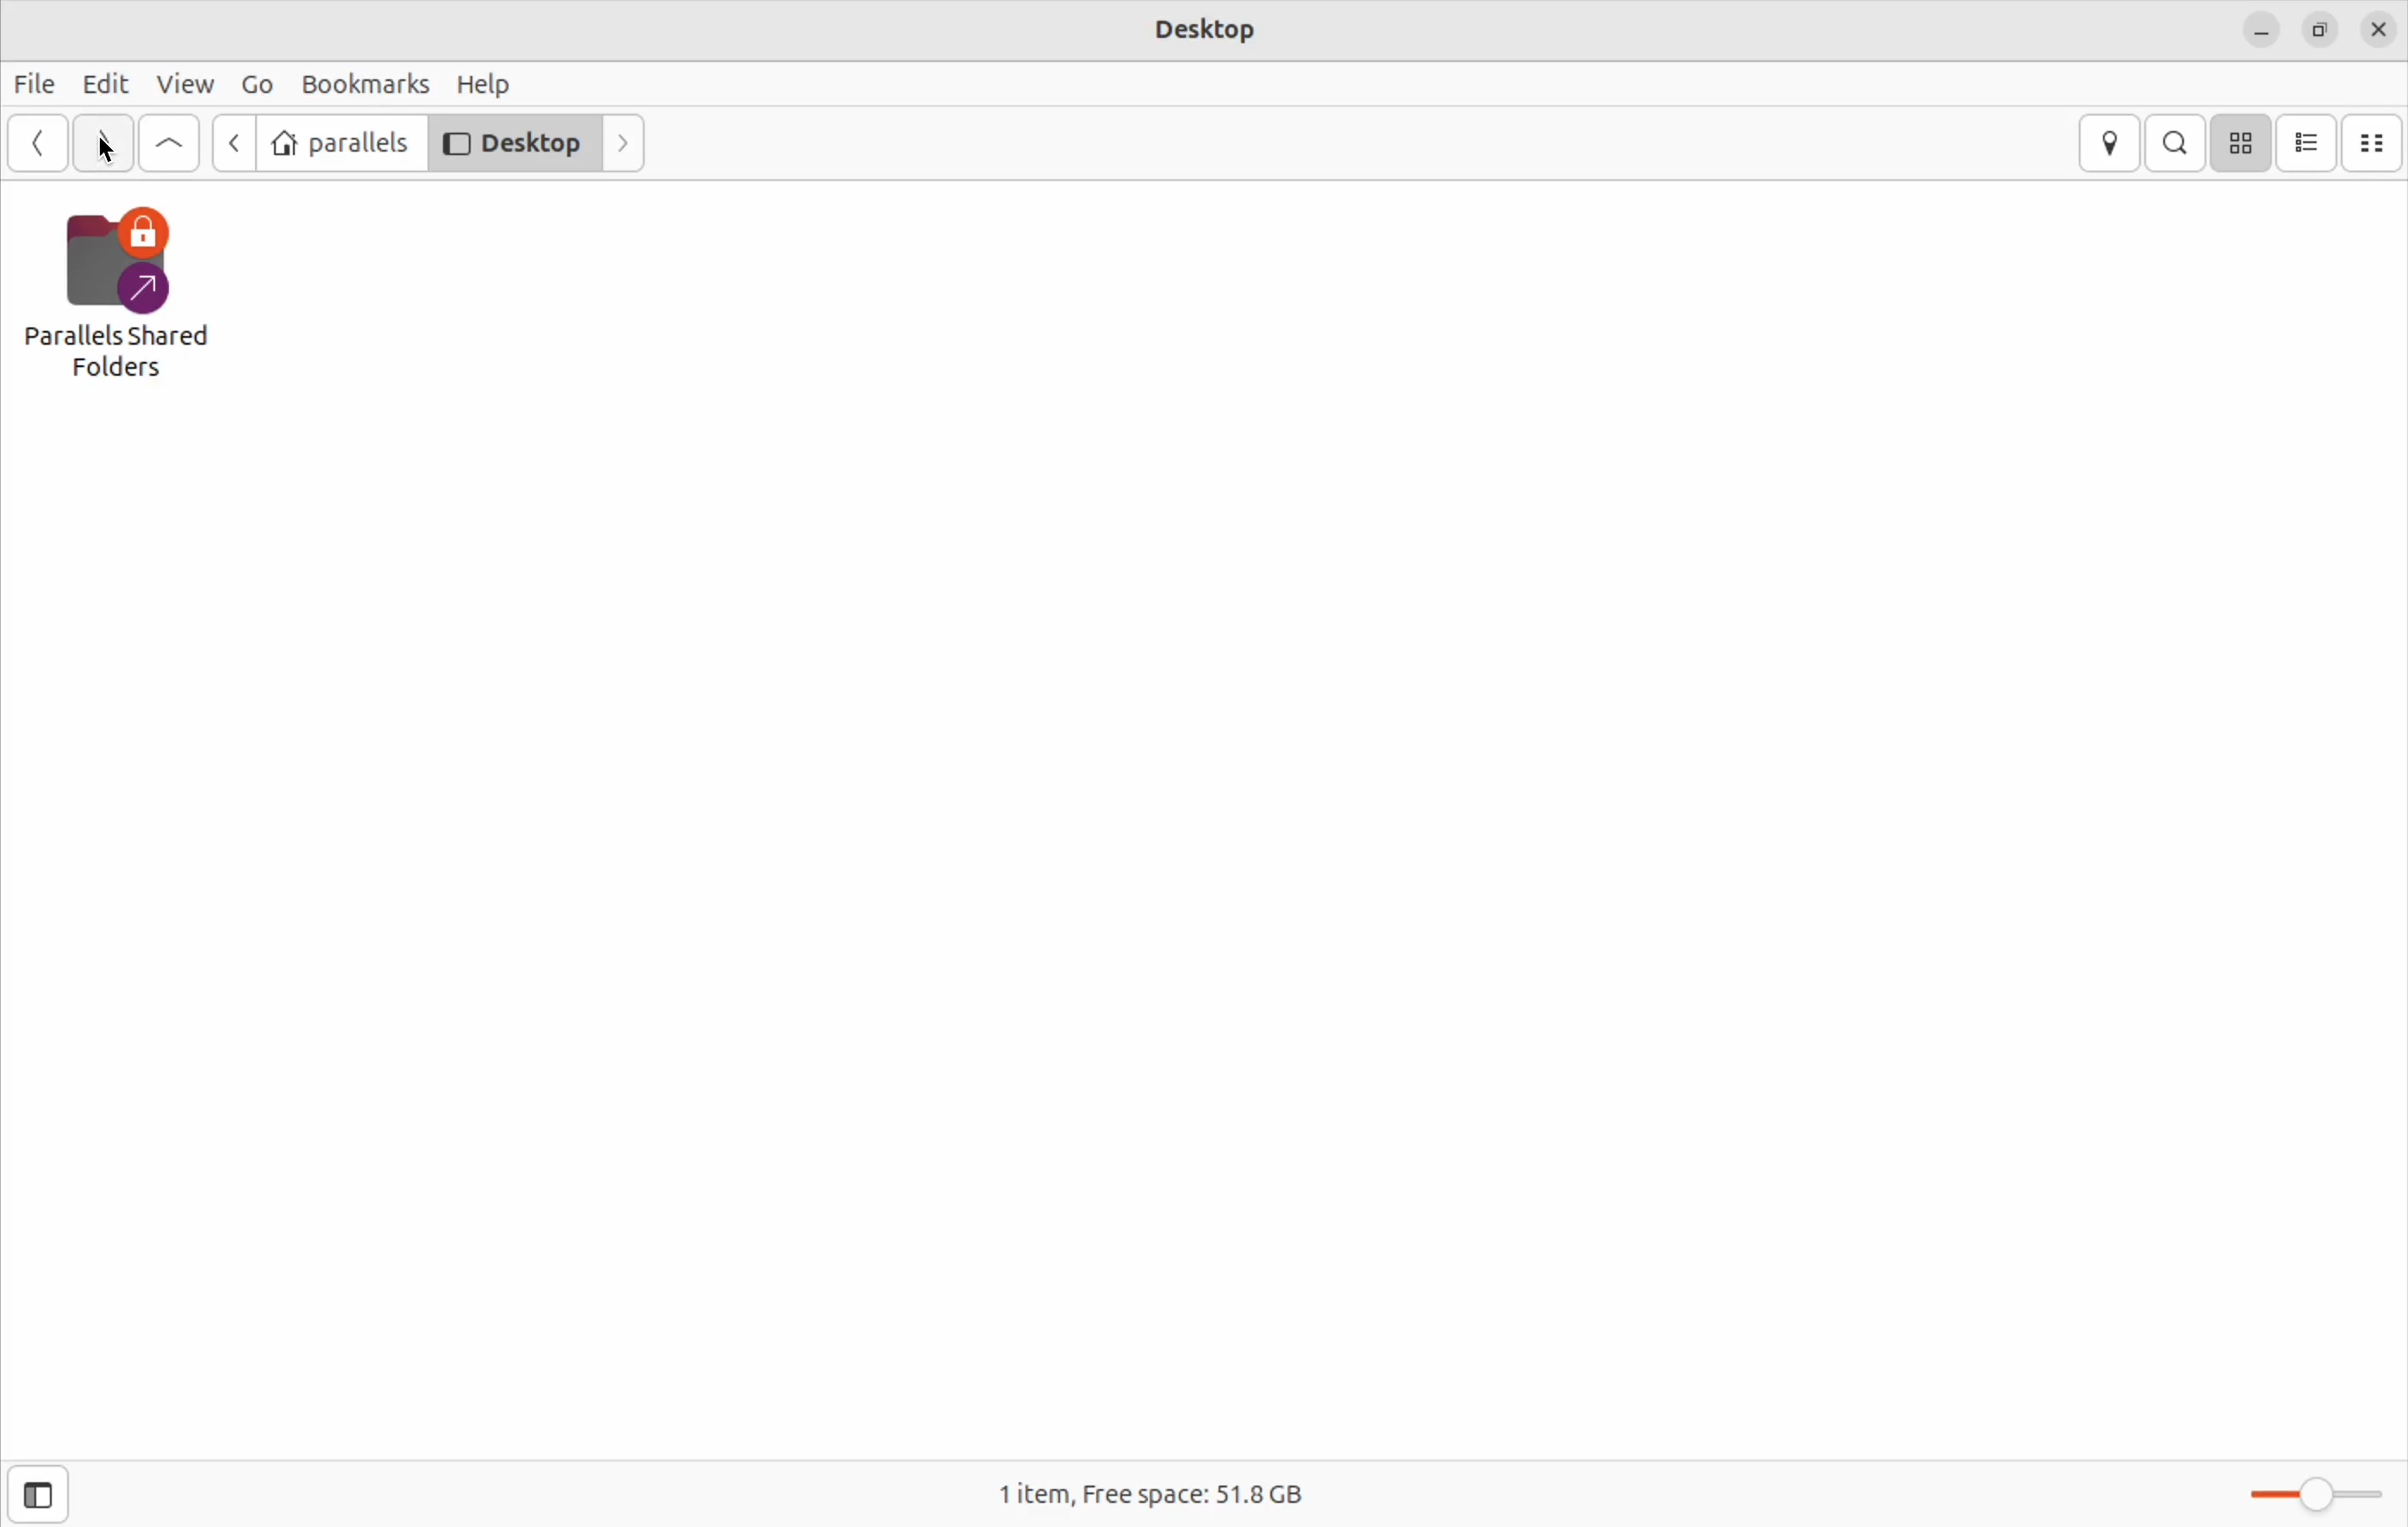  I want to click on toggle zoom, so click(2316, 1494).